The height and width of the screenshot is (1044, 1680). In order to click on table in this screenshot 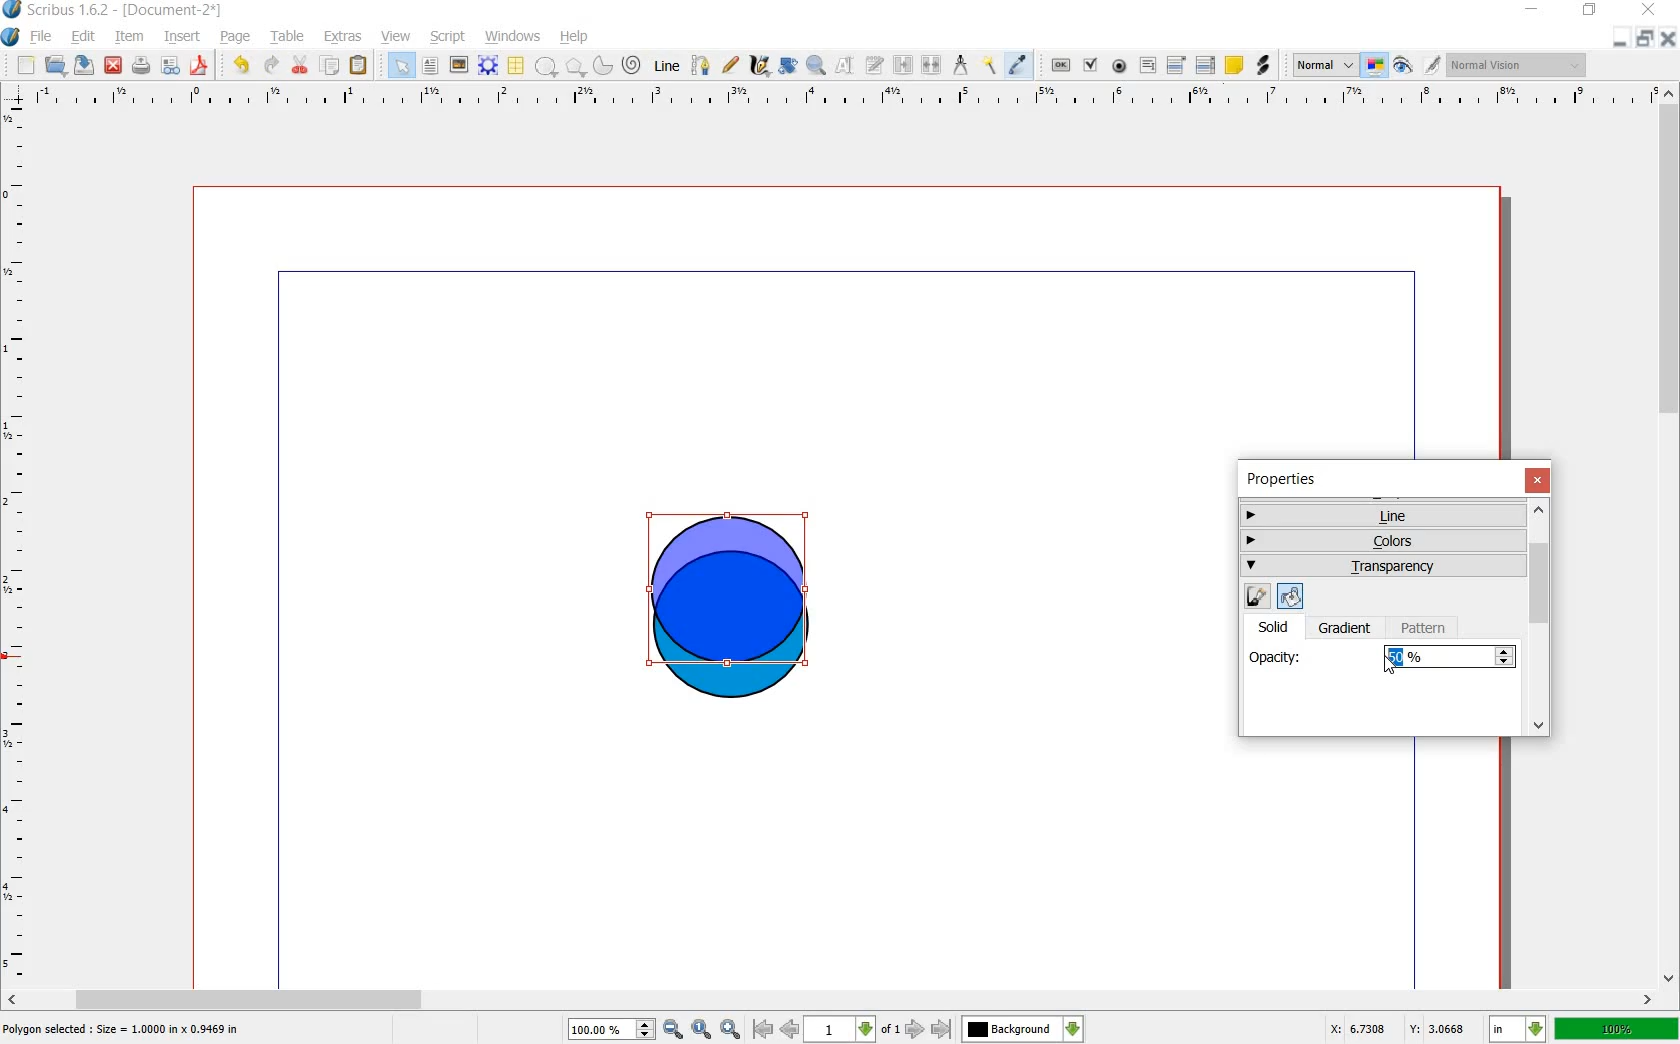, I will do `click(289, 37)`.